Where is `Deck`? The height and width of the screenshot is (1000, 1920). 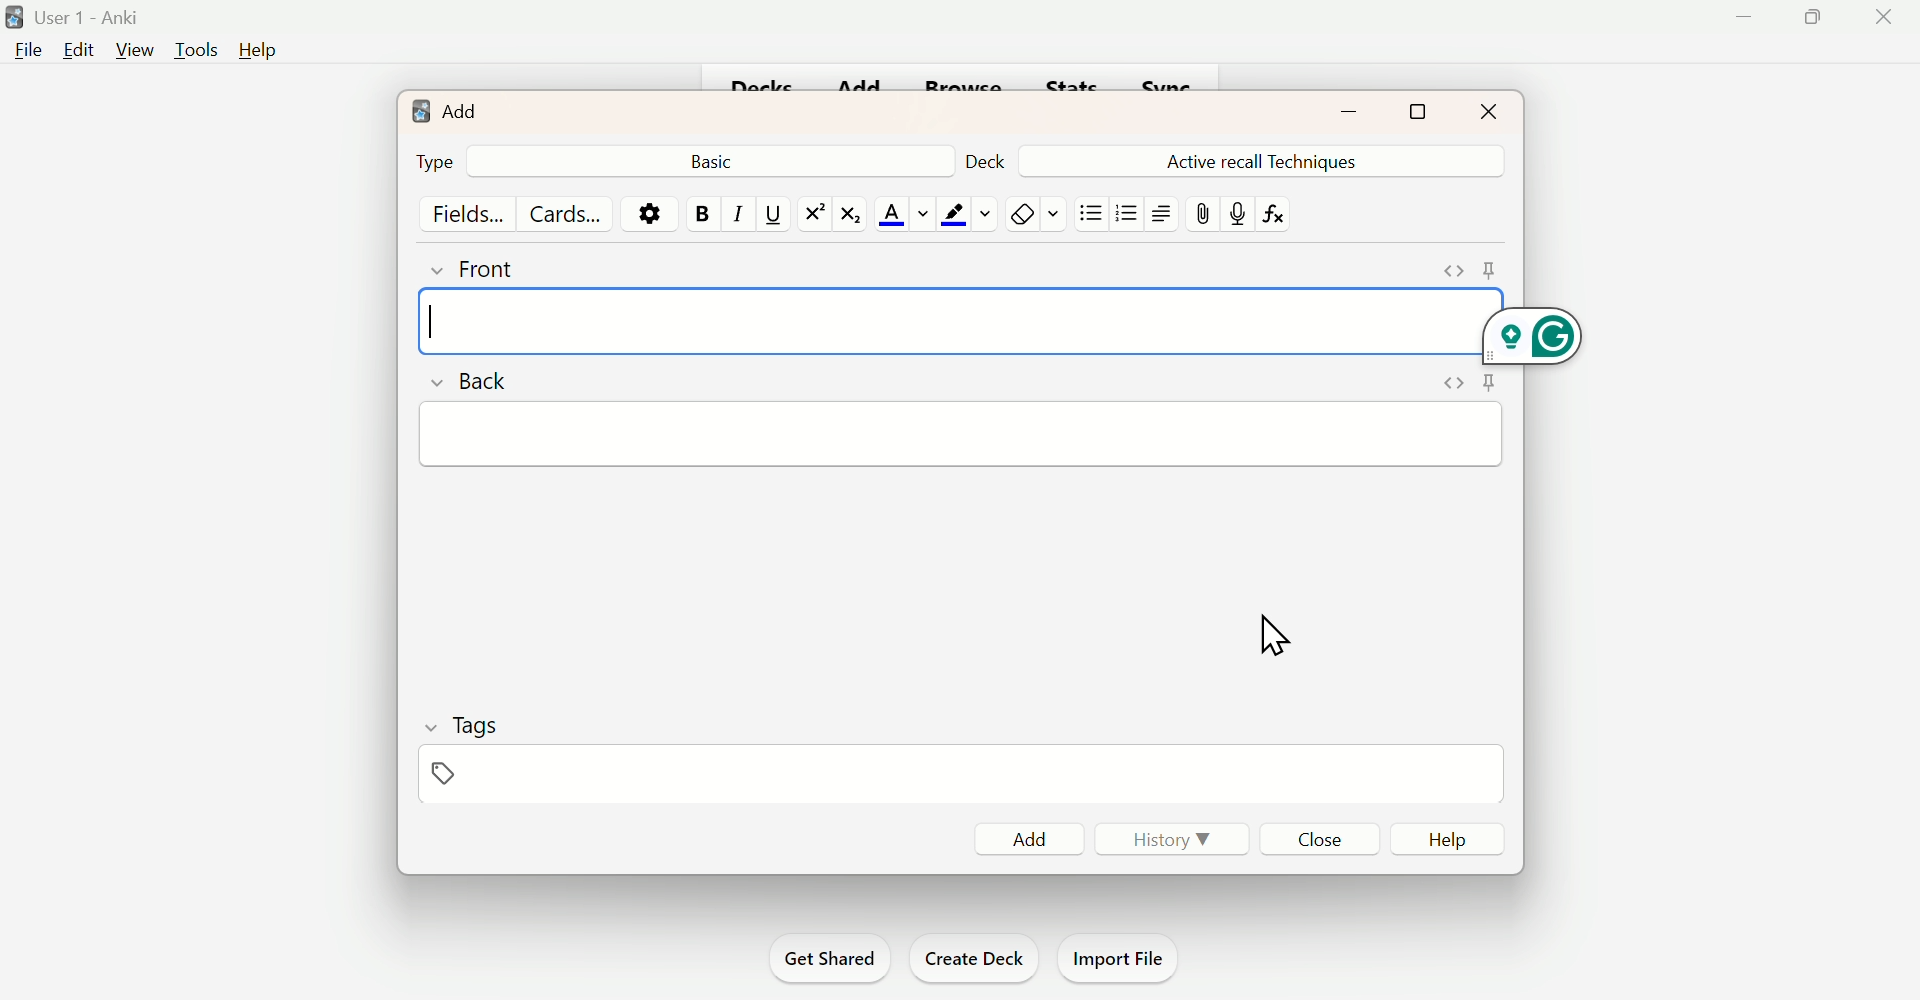
Deck is located at coordinates (981, 157).